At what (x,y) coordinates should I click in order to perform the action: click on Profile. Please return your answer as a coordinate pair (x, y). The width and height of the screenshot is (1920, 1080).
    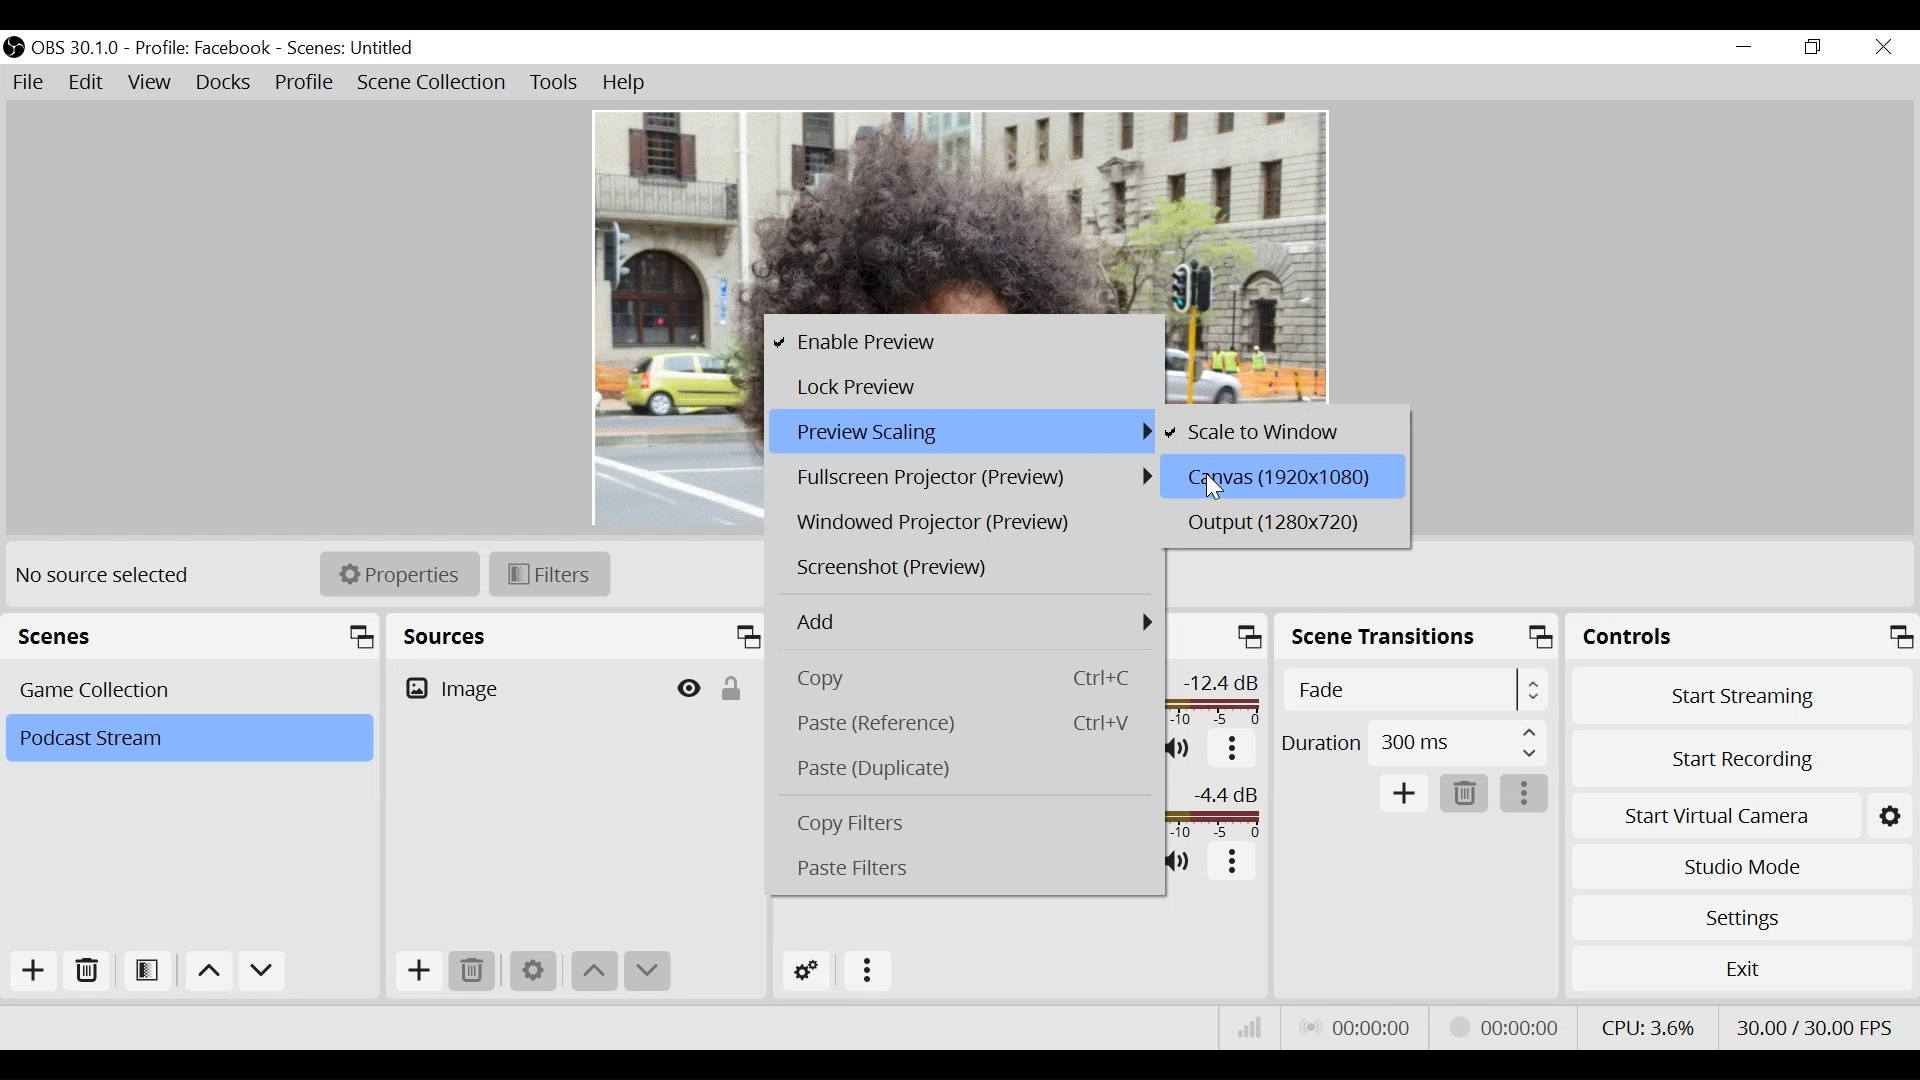
    Looking at the image, I should click on (307, 84).